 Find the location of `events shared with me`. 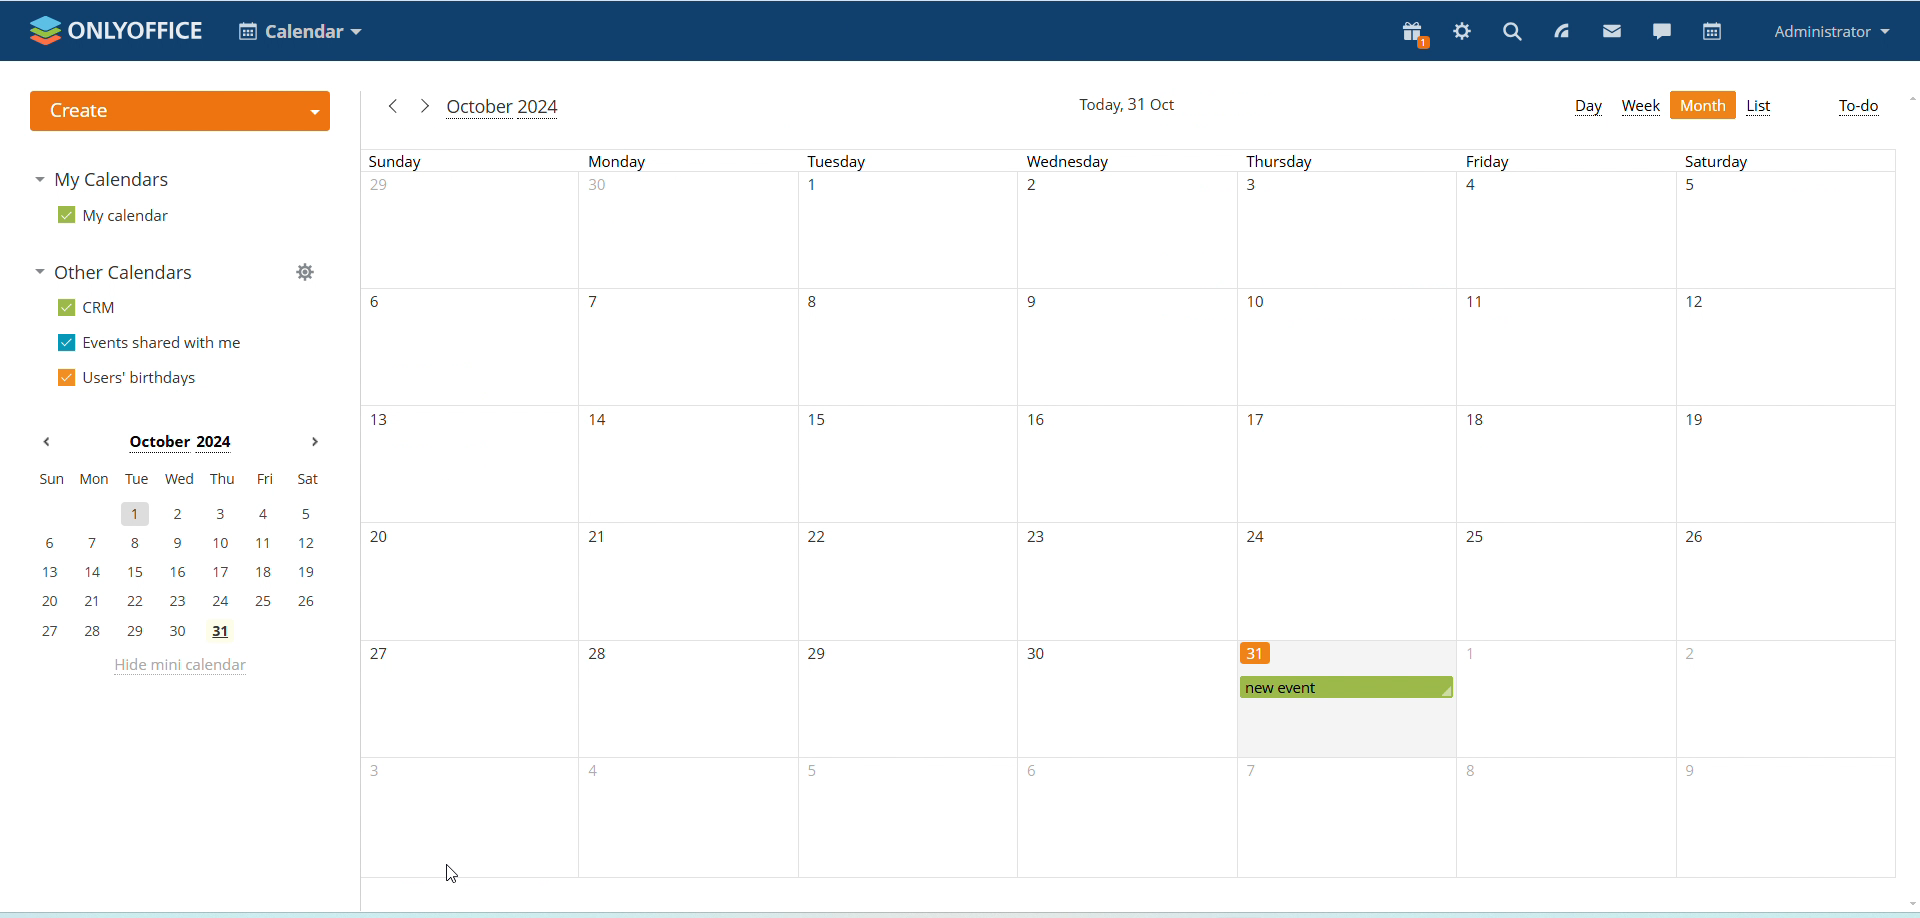

events shared with me is located at coordinates (154, 344).